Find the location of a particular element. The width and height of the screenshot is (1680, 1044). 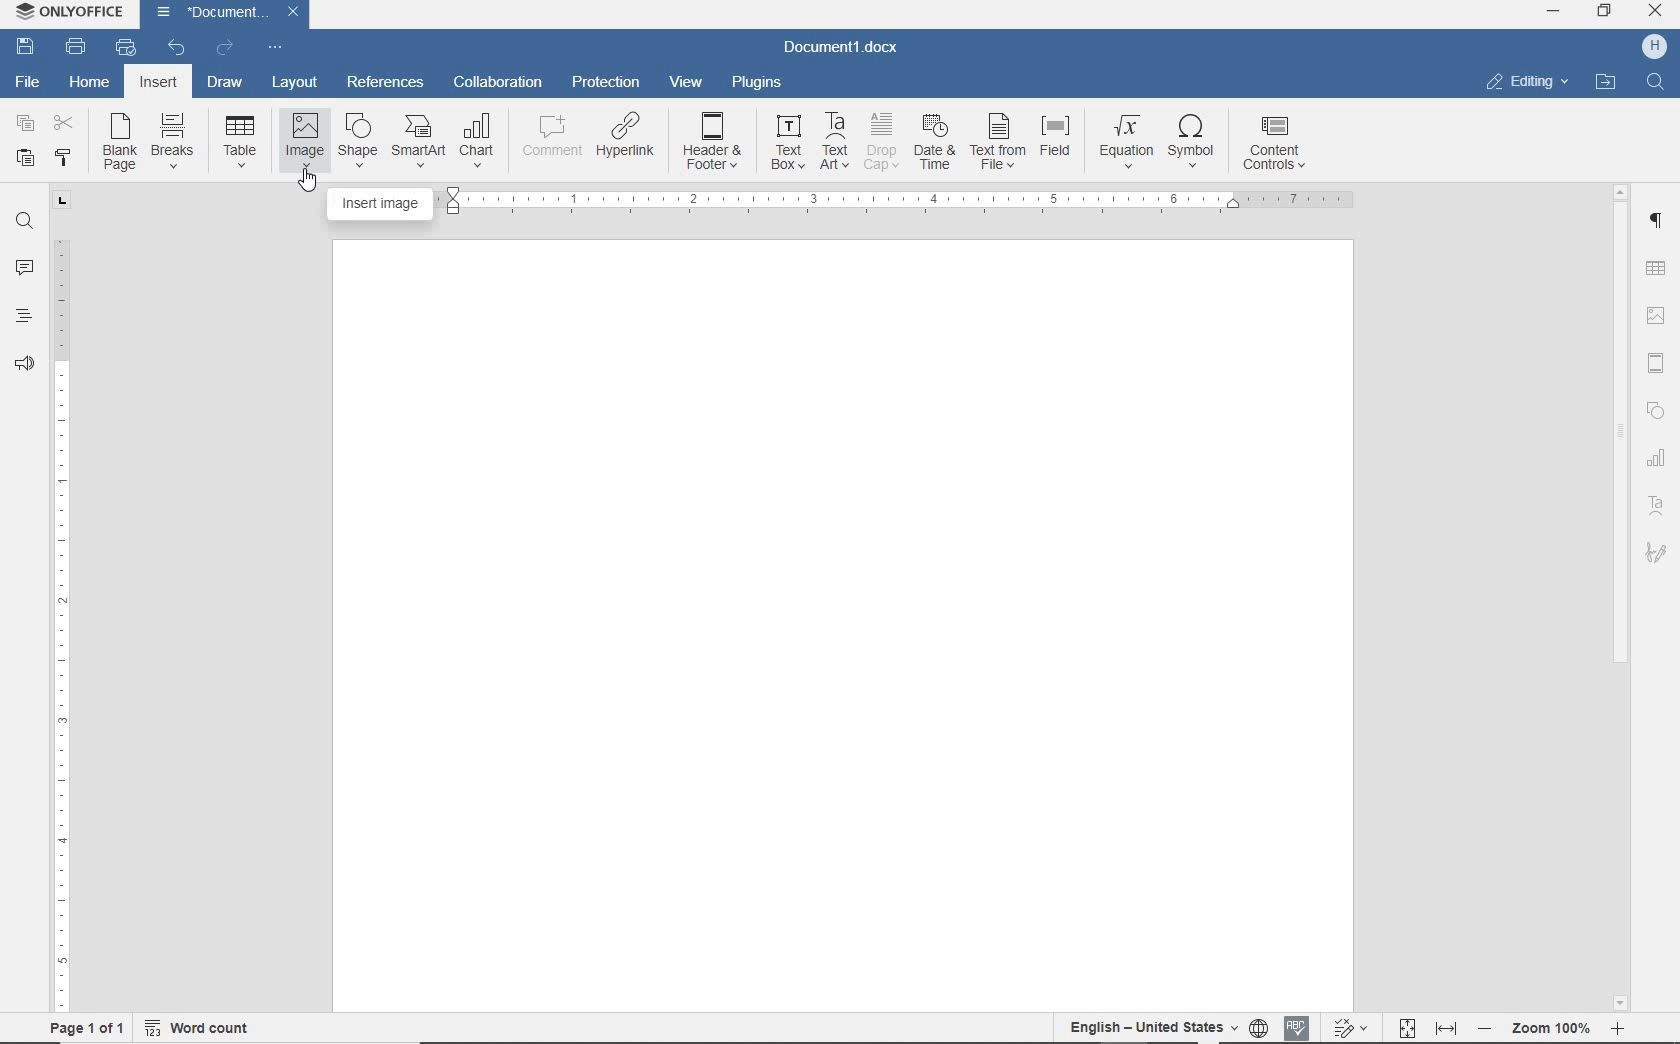

open file location is located at coordinates (1609, 84).